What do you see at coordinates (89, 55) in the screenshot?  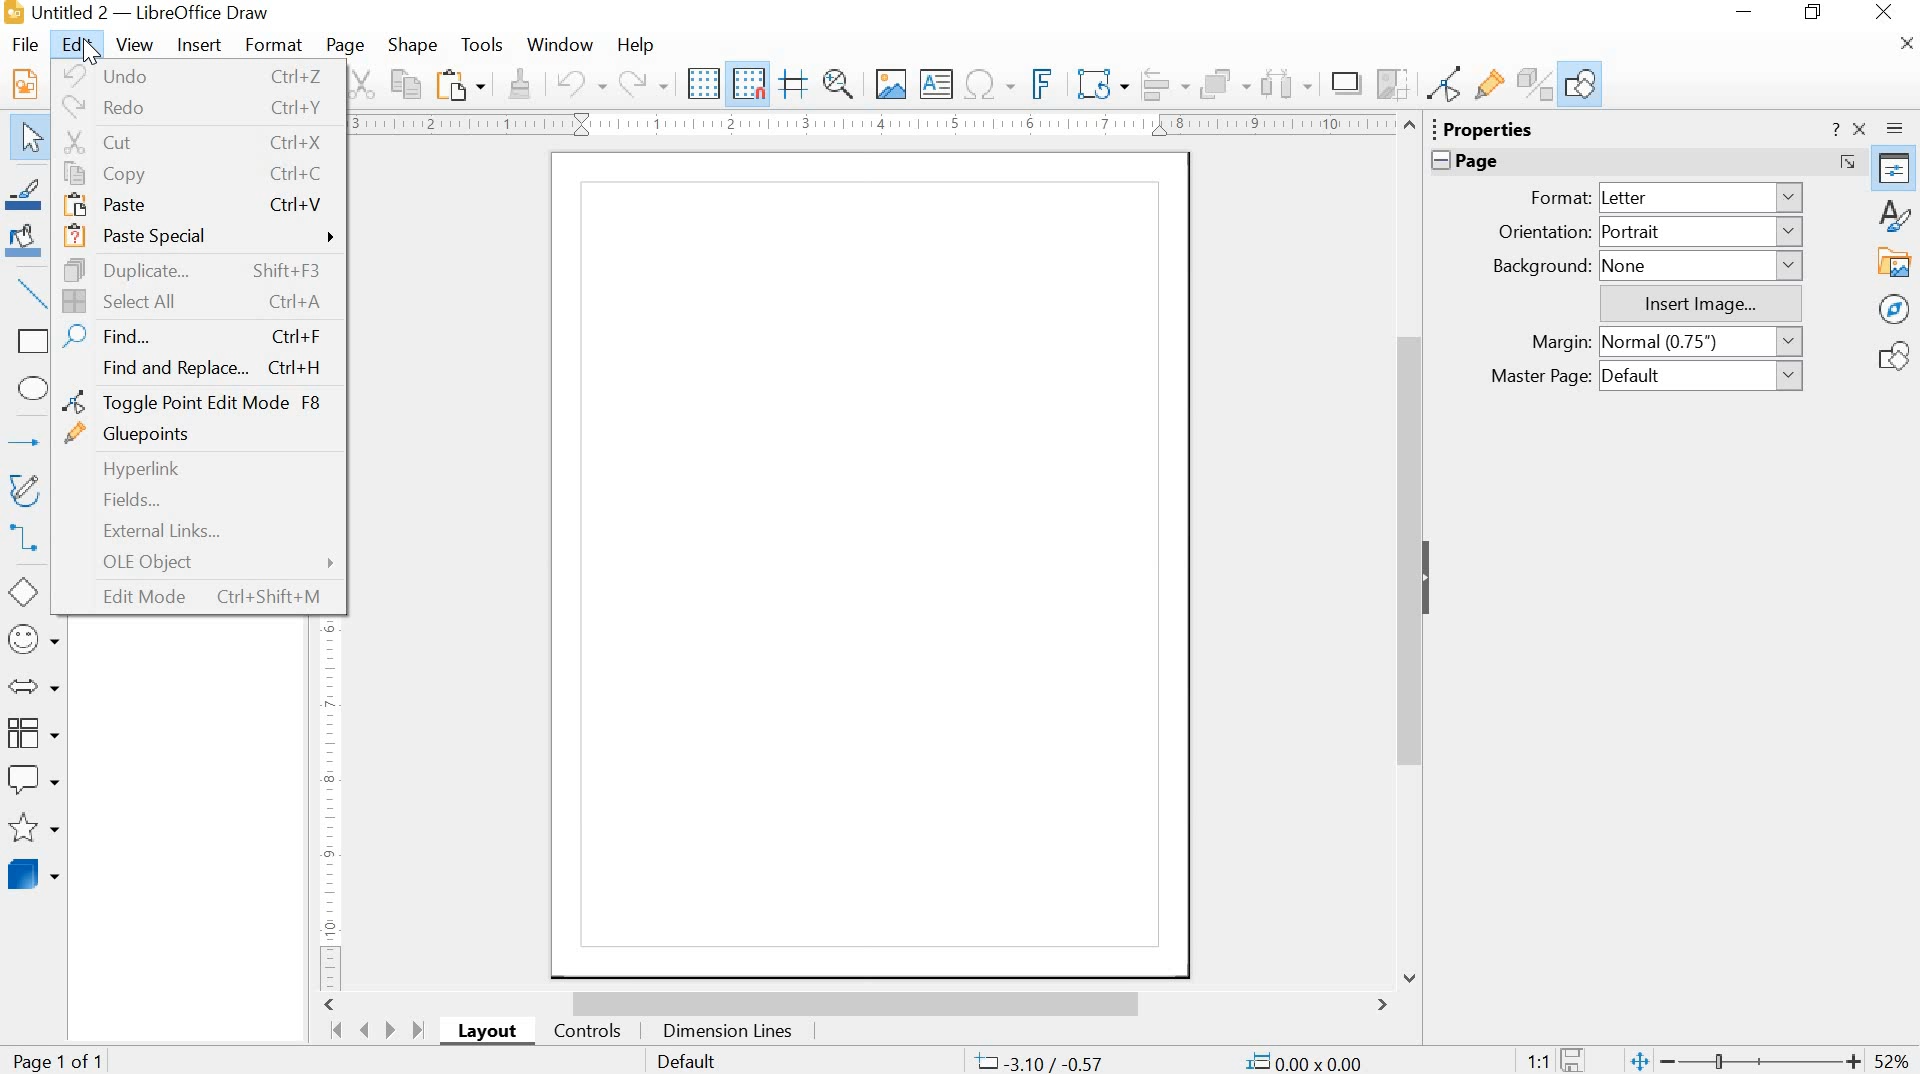 I see `cursor` at bounding box center [89, 55].